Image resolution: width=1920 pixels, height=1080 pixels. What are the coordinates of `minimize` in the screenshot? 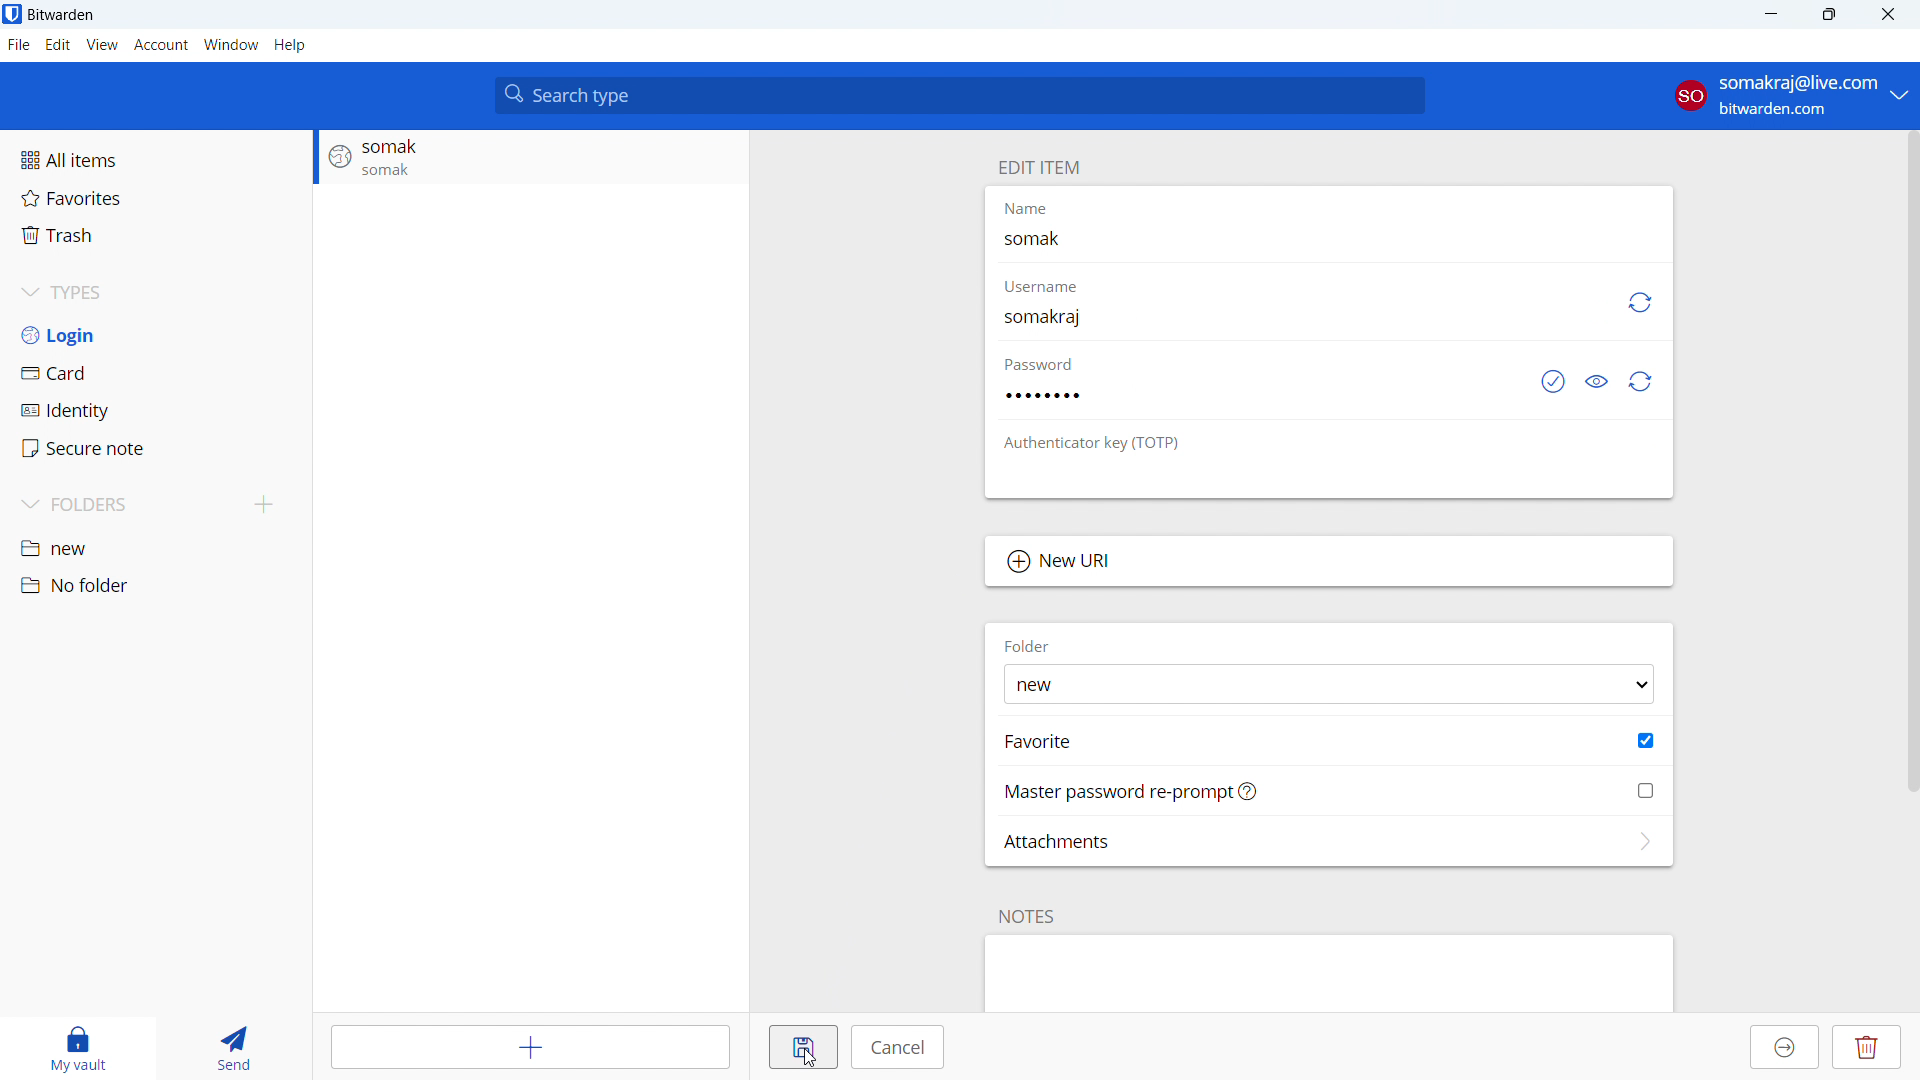 It's located at (1769, 15).